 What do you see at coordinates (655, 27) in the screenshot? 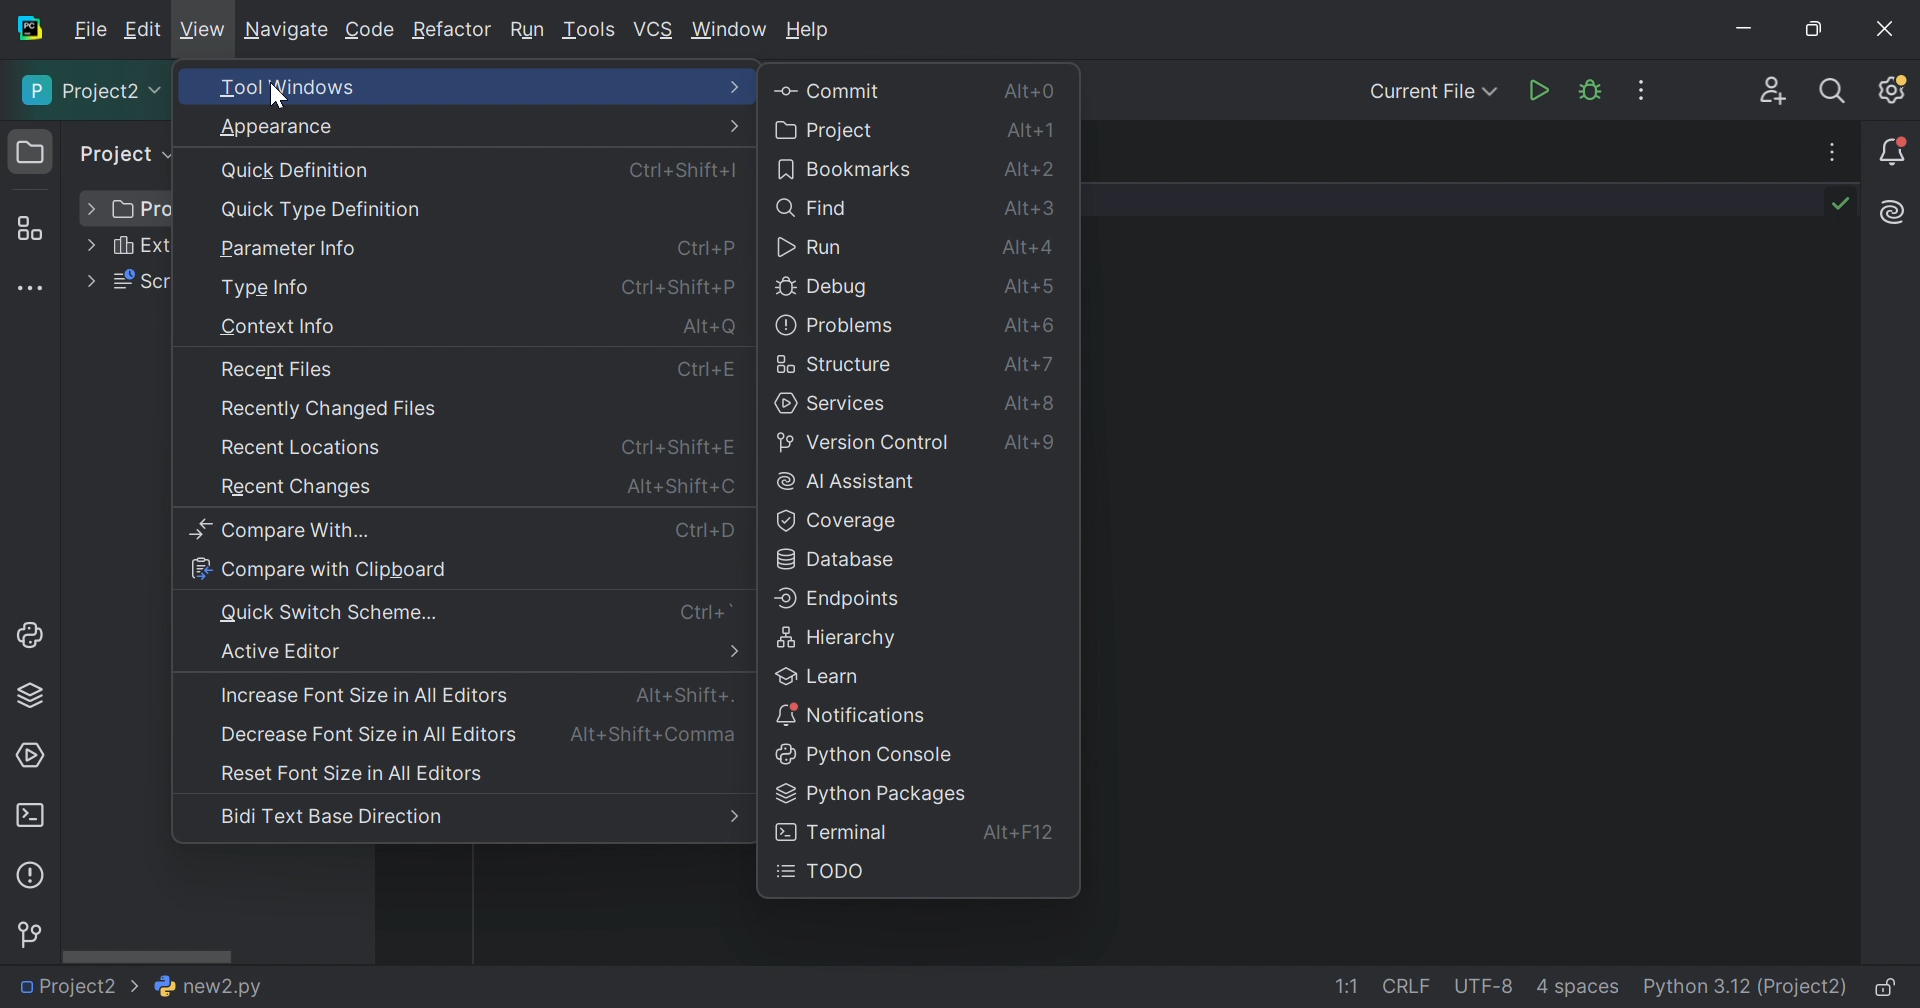
I see `VCS` at bounding box center [655, 27].